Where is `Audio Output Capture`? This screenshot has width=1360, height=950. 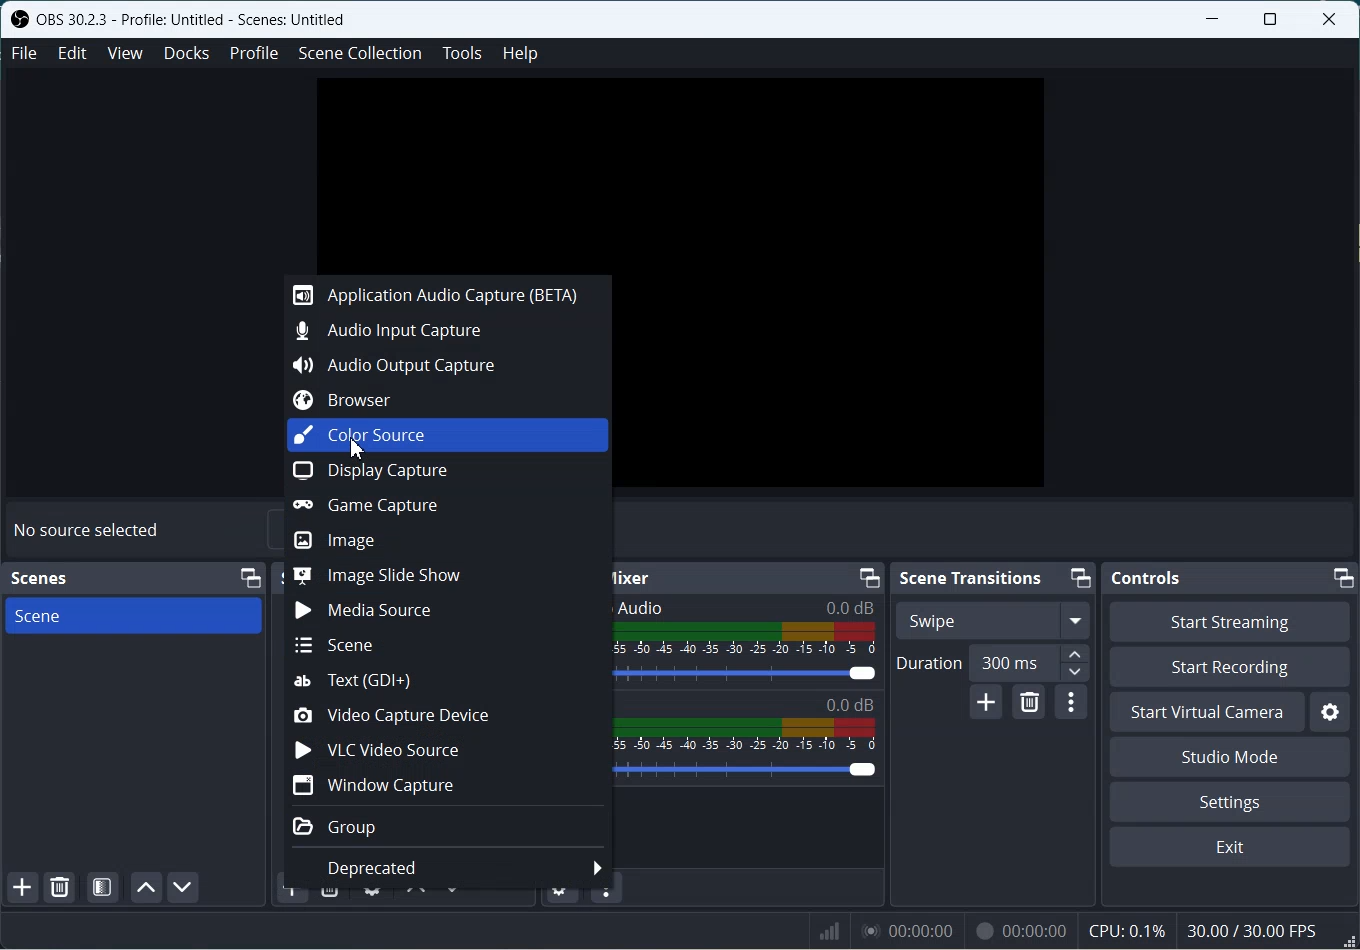
Audio Output Capture is located at coordinates (437, 367).